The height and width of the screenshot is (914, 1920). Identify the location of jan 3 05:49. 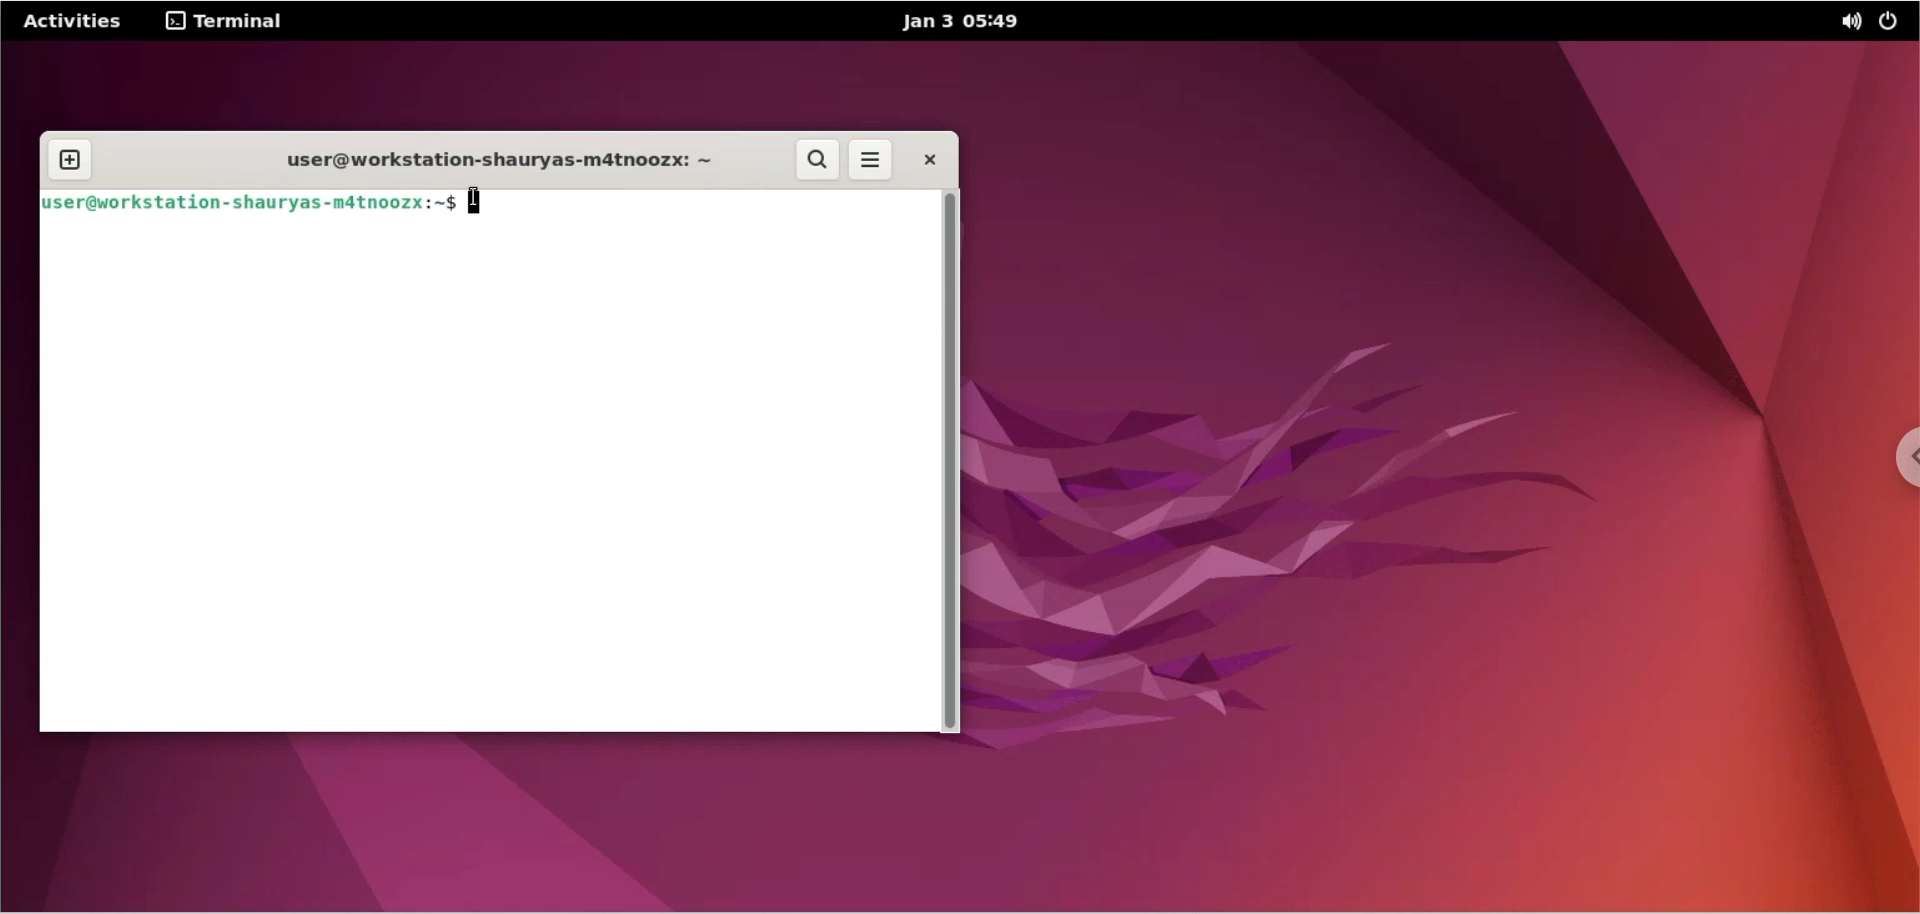
(953, 22).